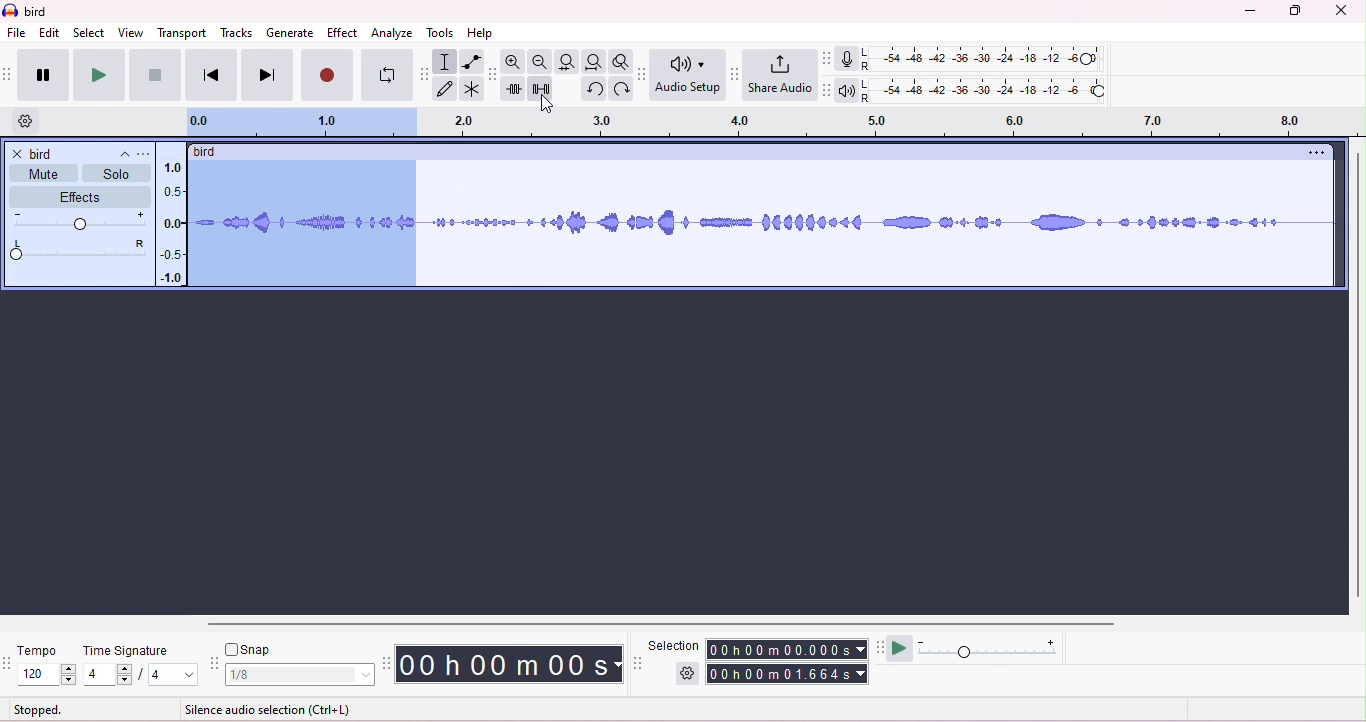 Image resolution: width=1366 pixels, height=722 pixels. What do you see at coordinates (214, 663) in the screenshot?
I see `snap tool bar` at bounding box center [214, 663].